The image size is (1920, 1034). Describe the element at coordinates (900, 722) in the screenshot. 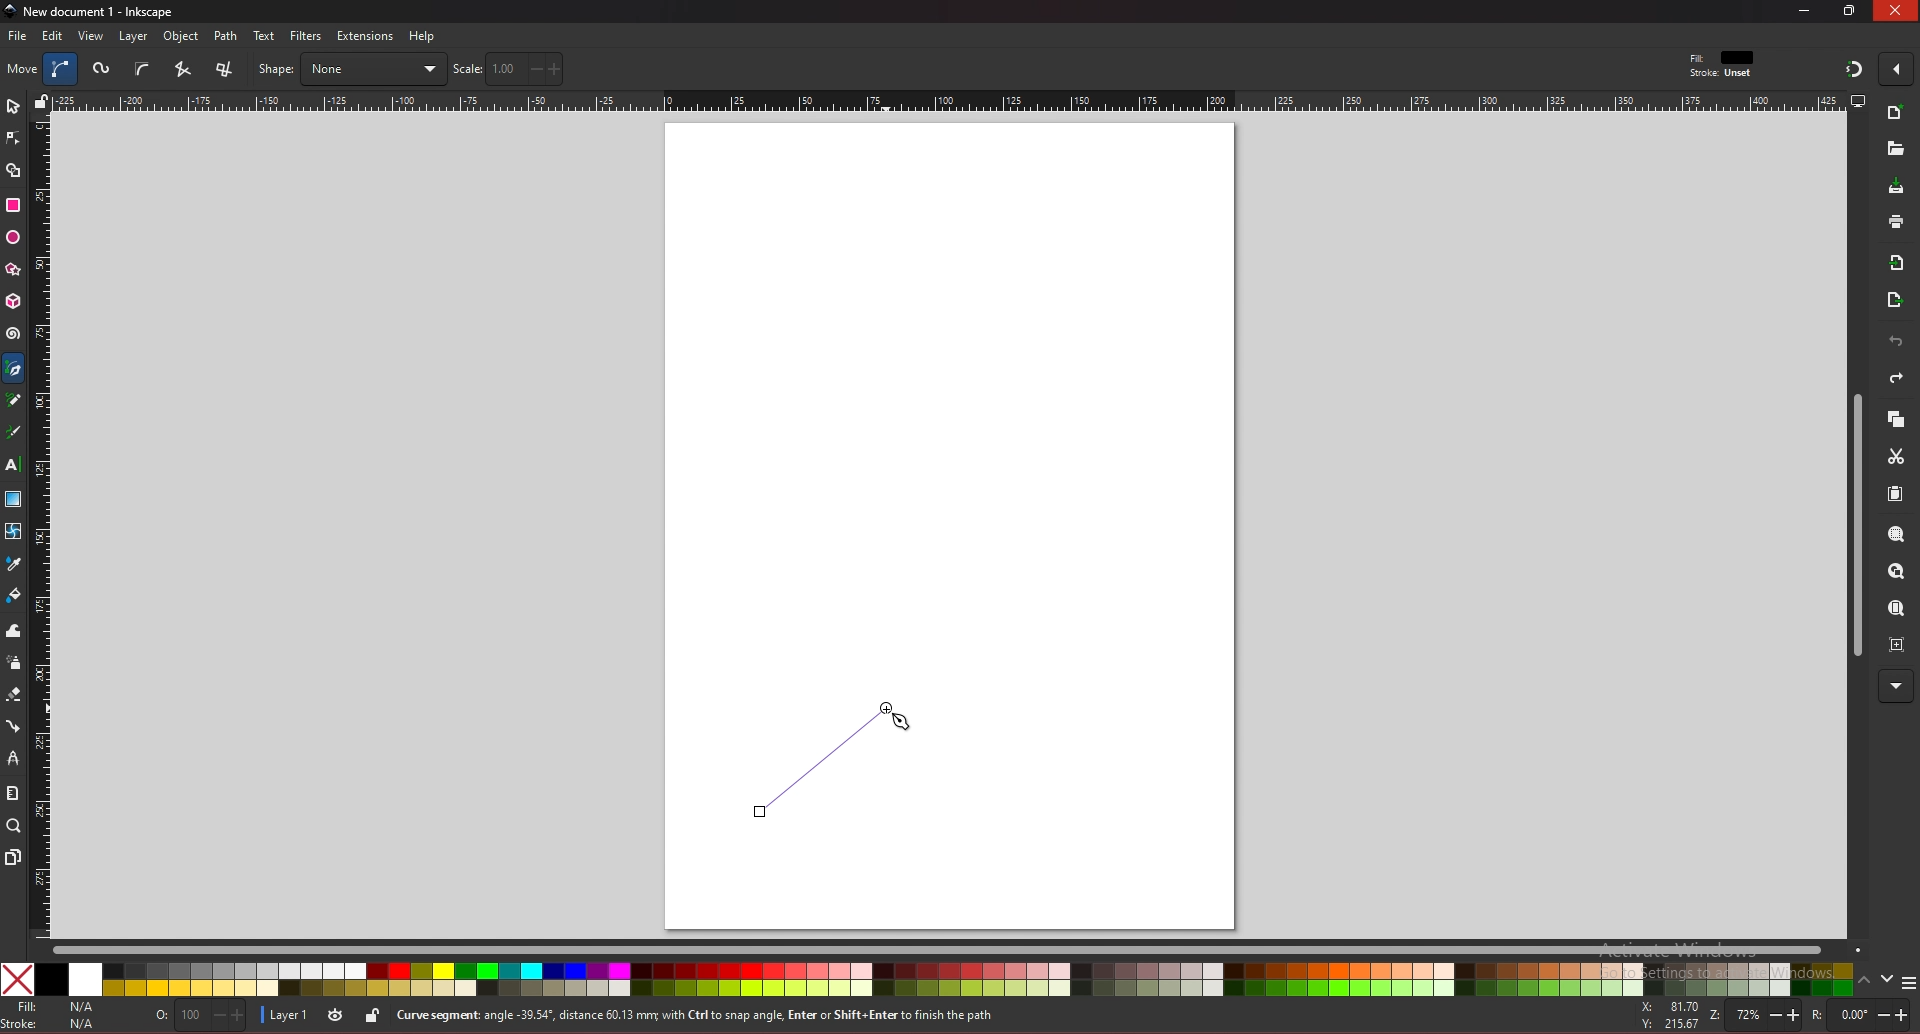

I see `cursor` at that location.